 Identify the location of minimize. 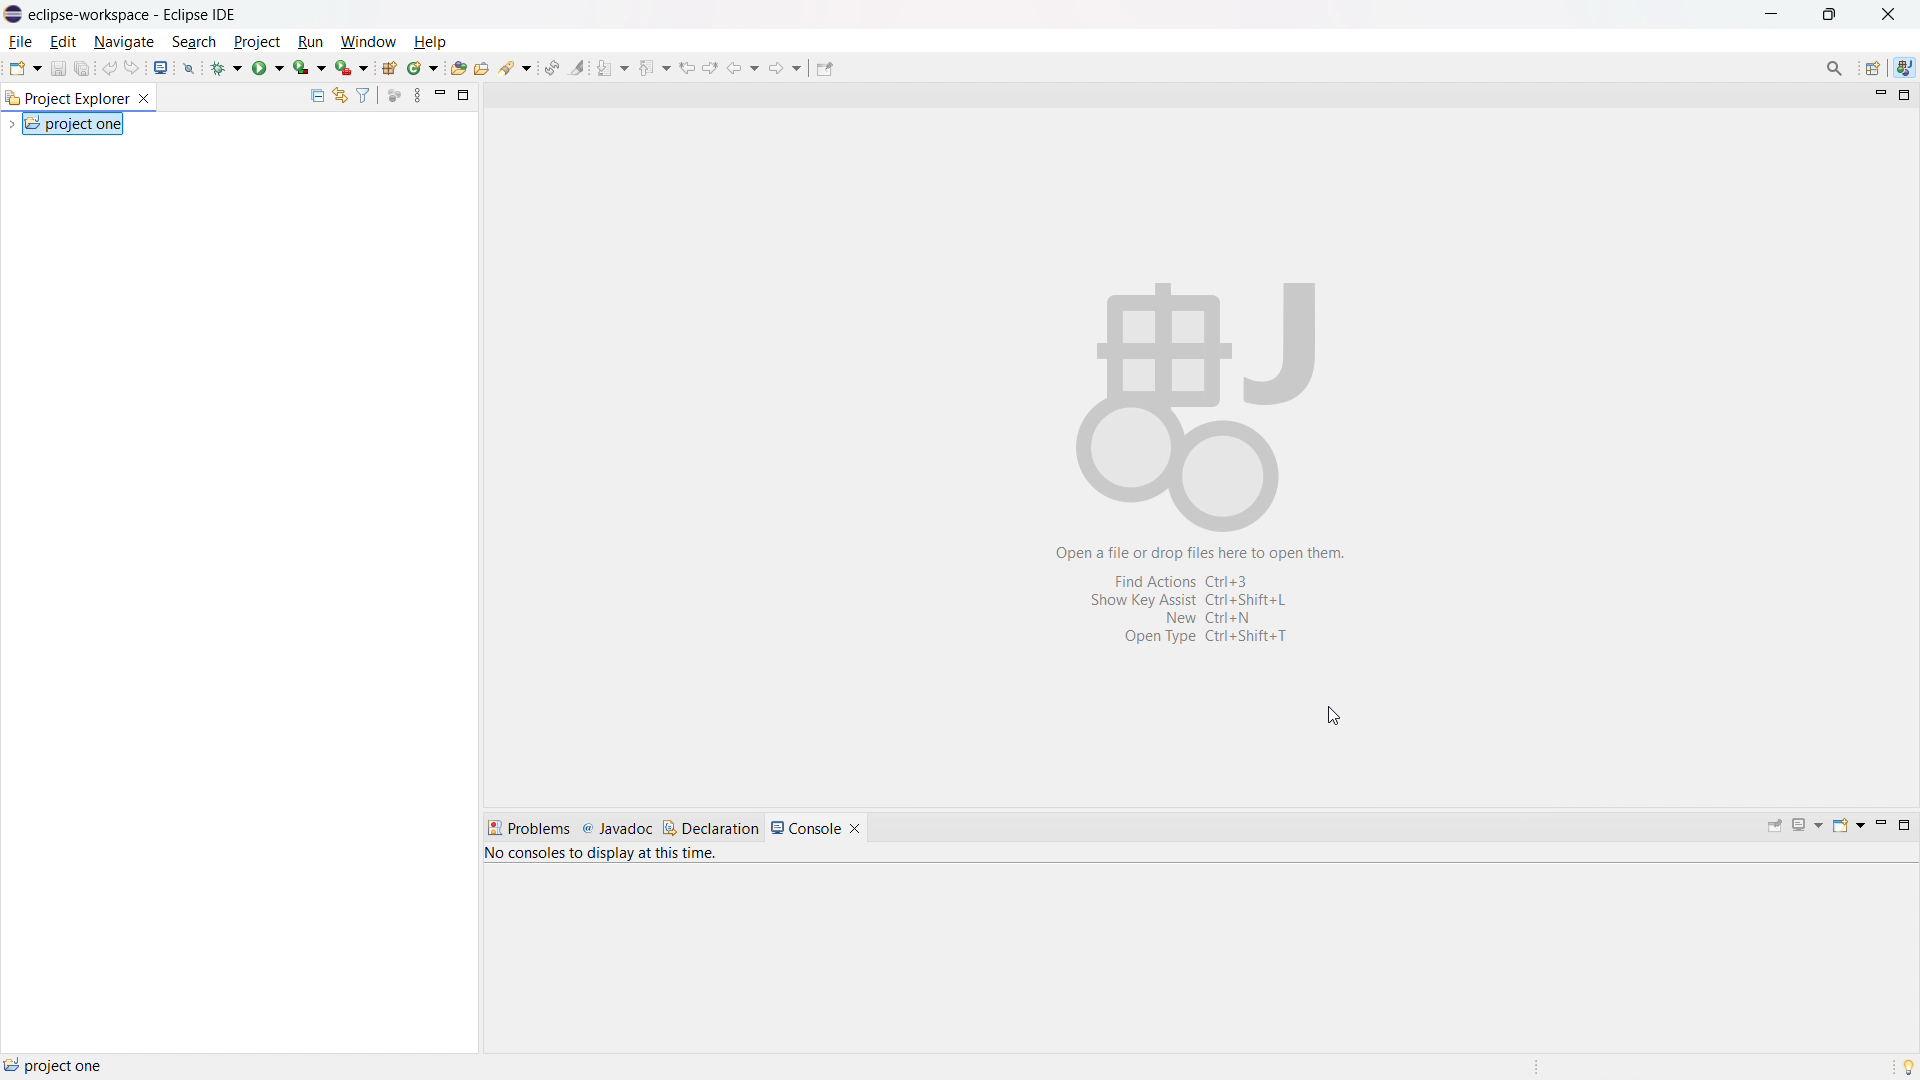
(440, 95).